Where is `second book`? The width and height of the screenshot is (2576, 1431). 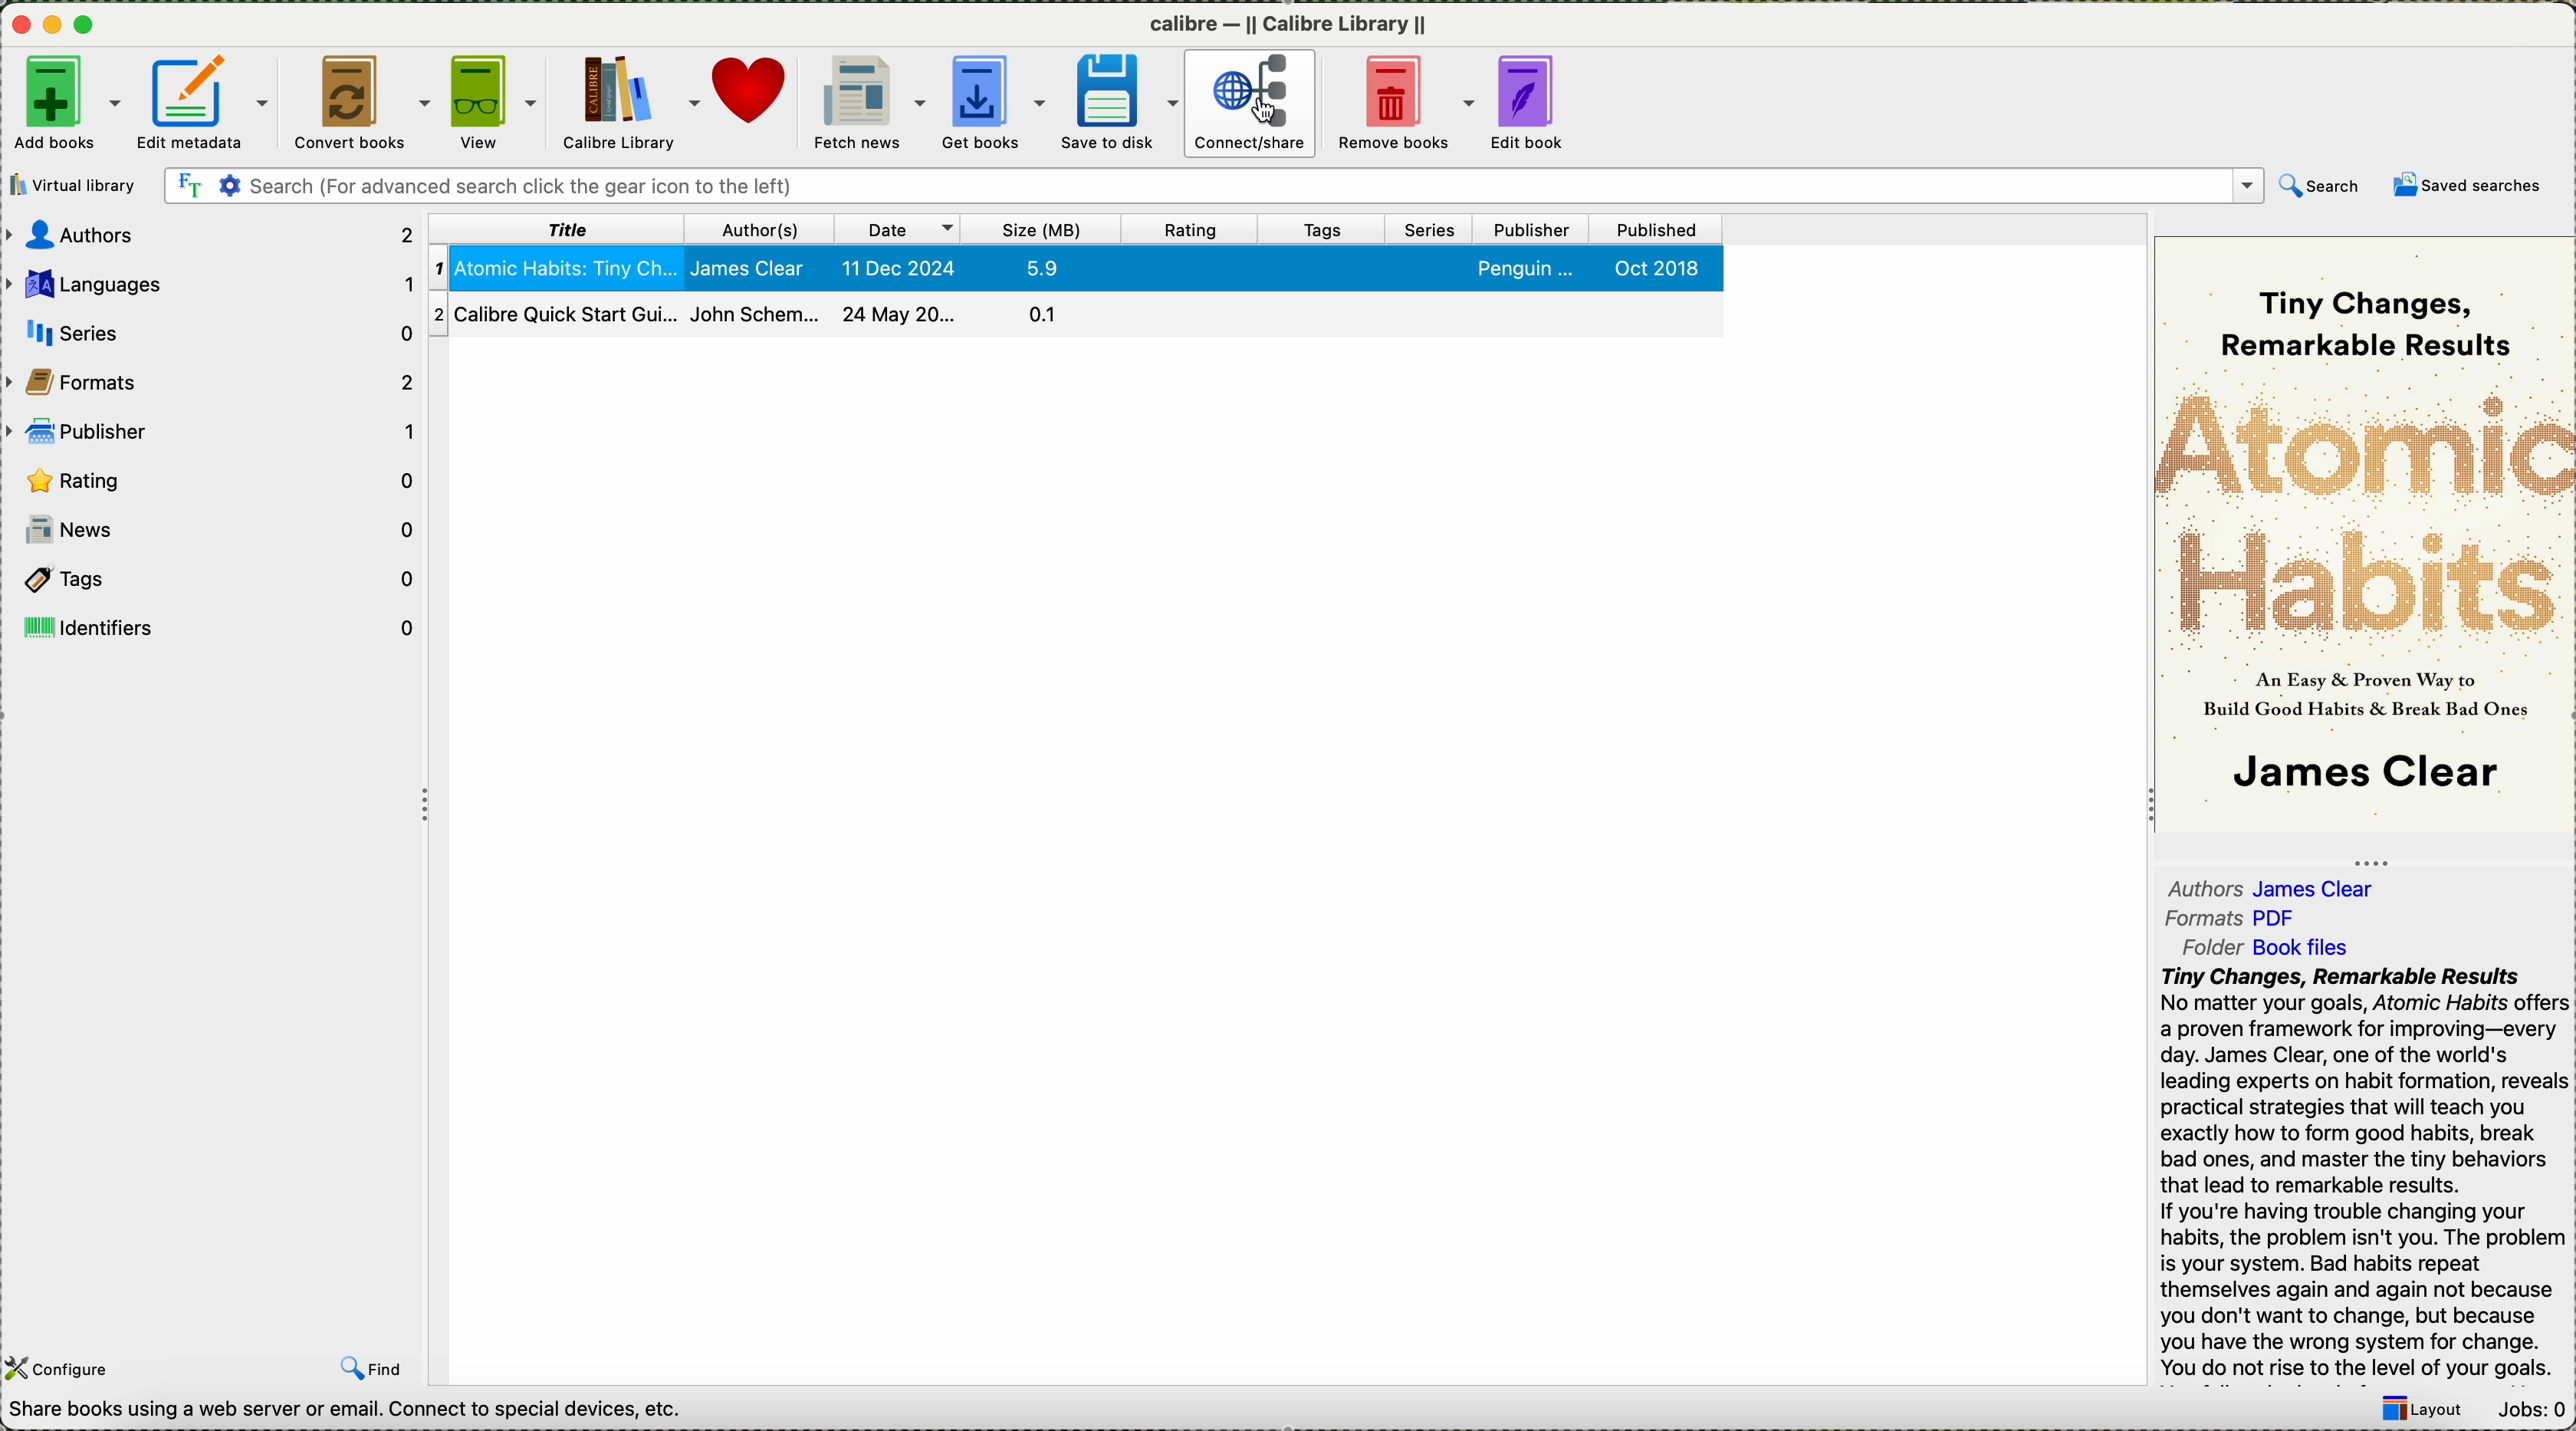 second book is located at coordinates (1074, 315).